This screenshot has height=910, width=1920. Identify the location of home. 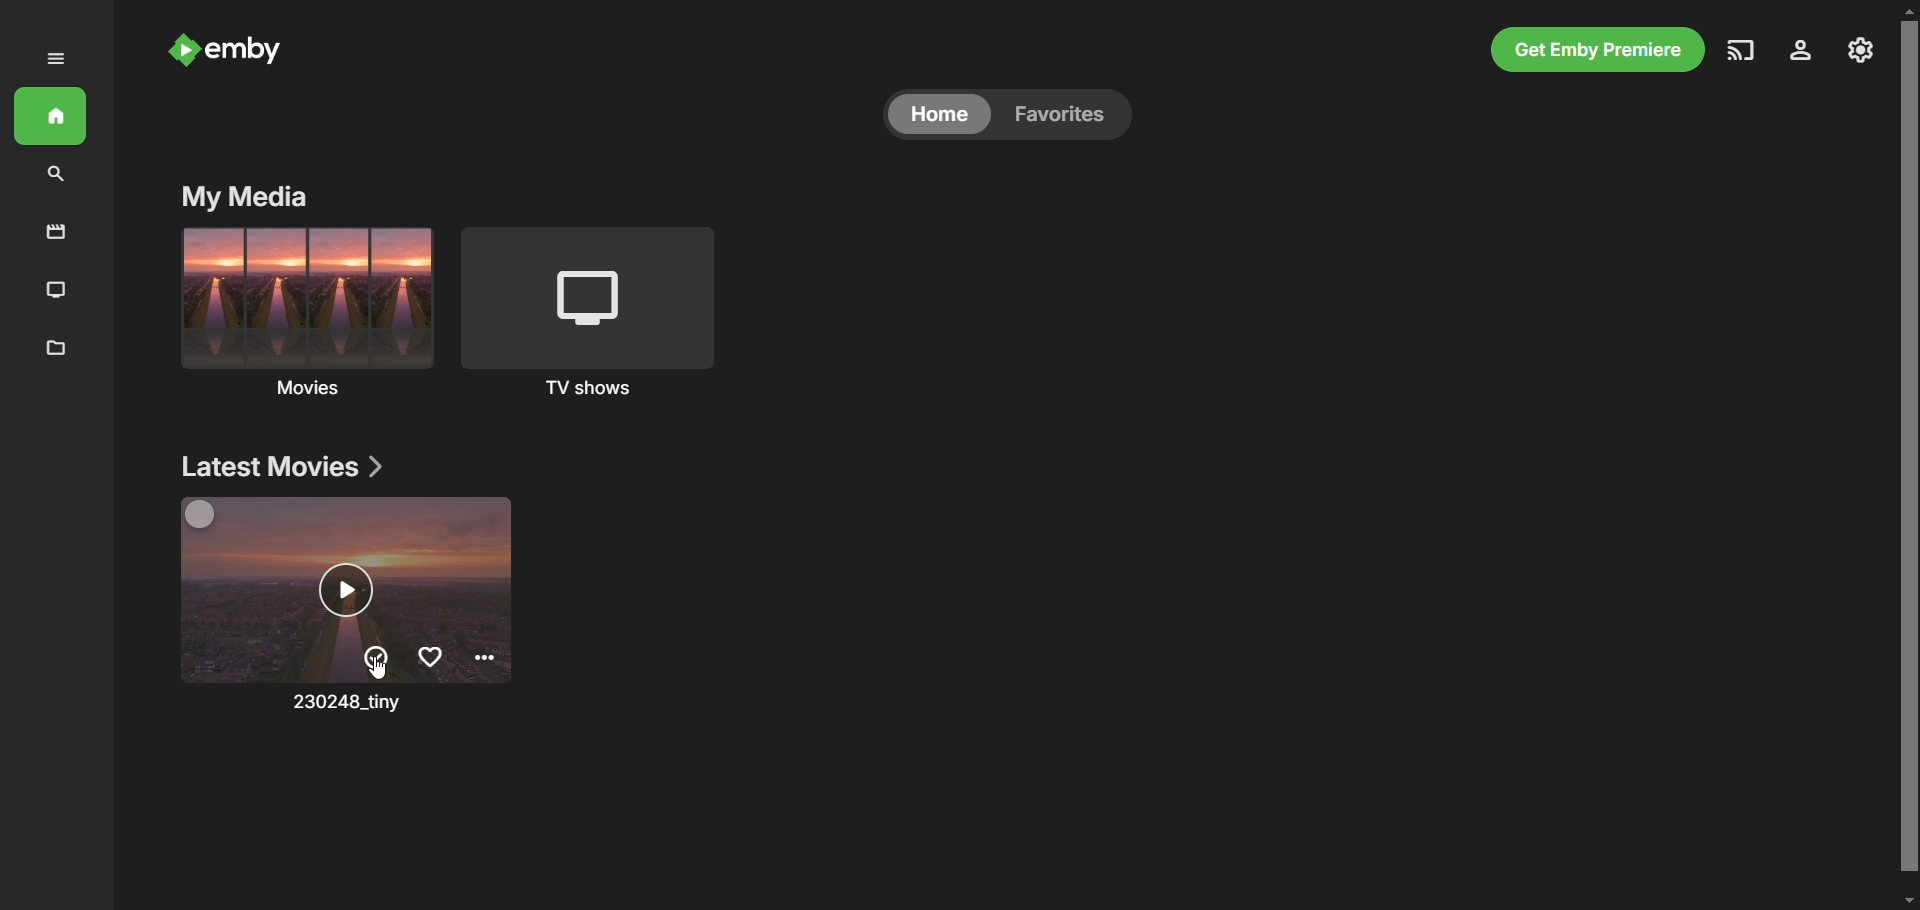
(940, 115).